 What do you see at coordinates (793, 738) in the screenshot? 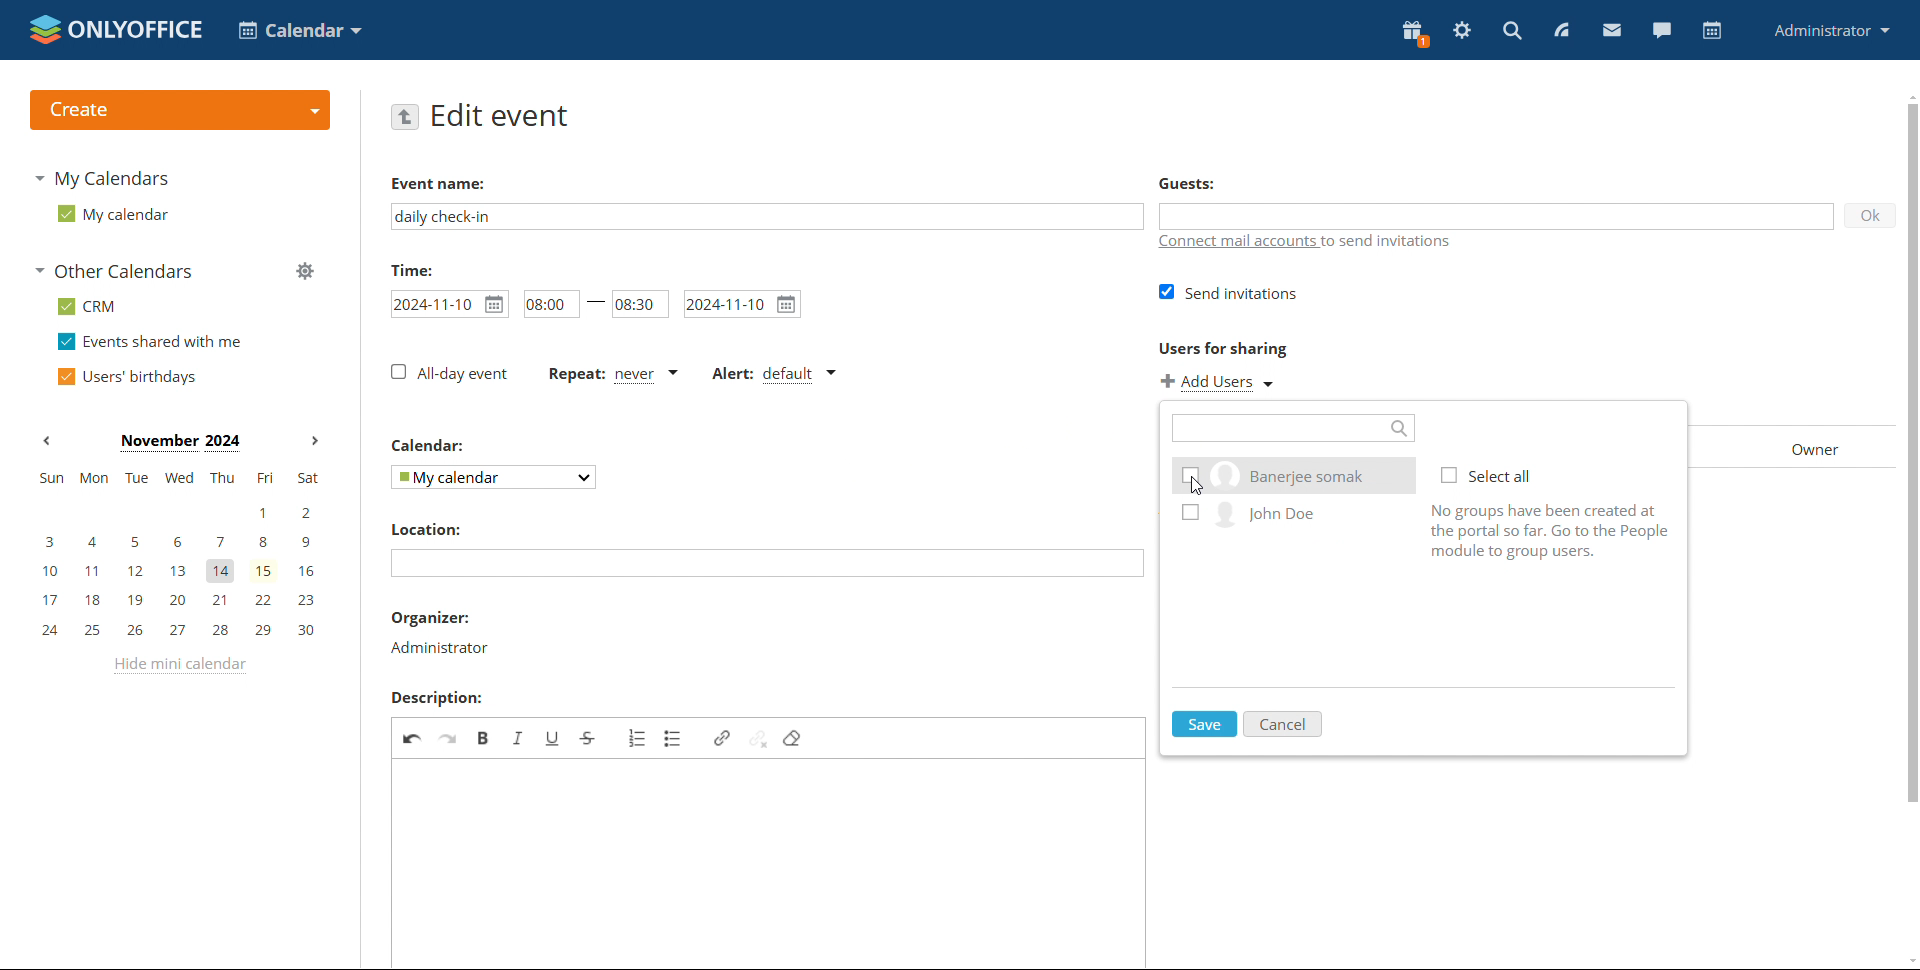
I see `remove format` at bounding box center [793, 738].